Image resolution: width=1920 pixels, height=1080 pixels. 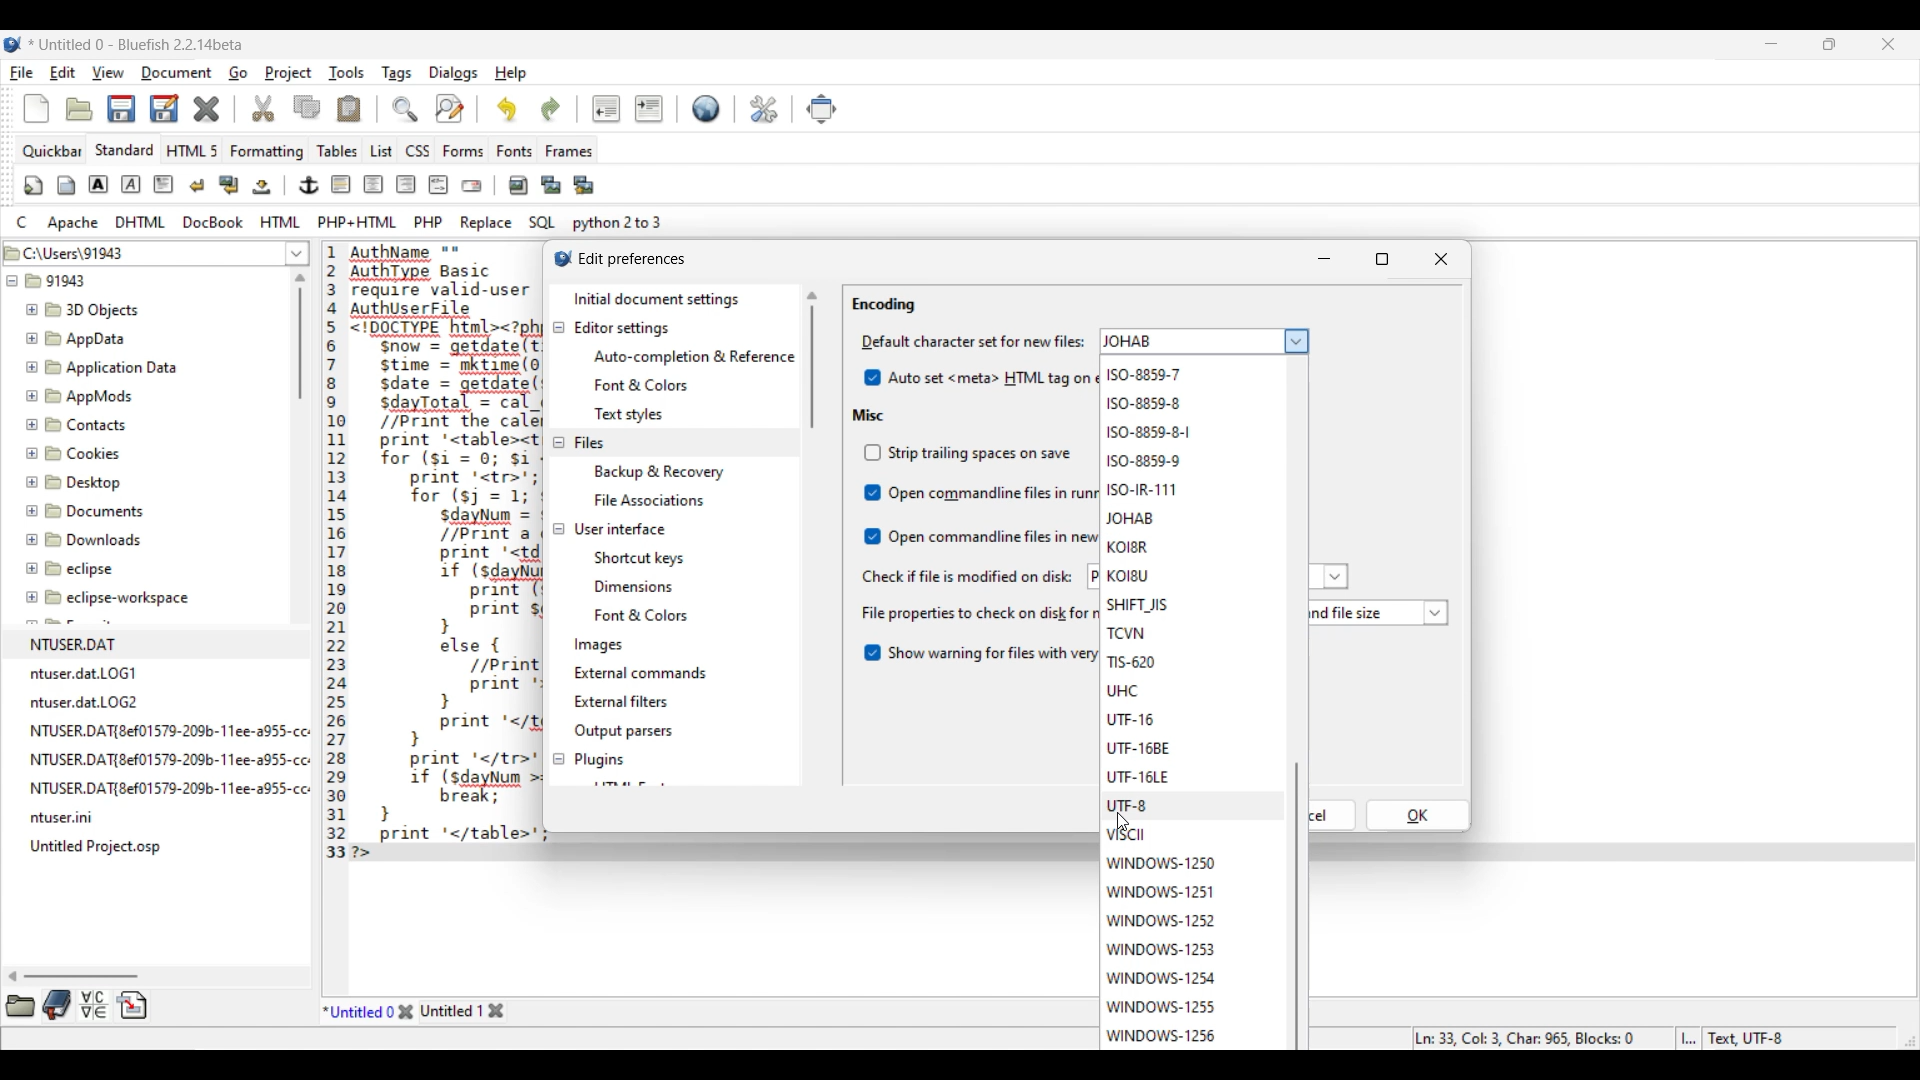 I want to click on Initial document settings, current selection highlighted, so click(x=674, y=298).